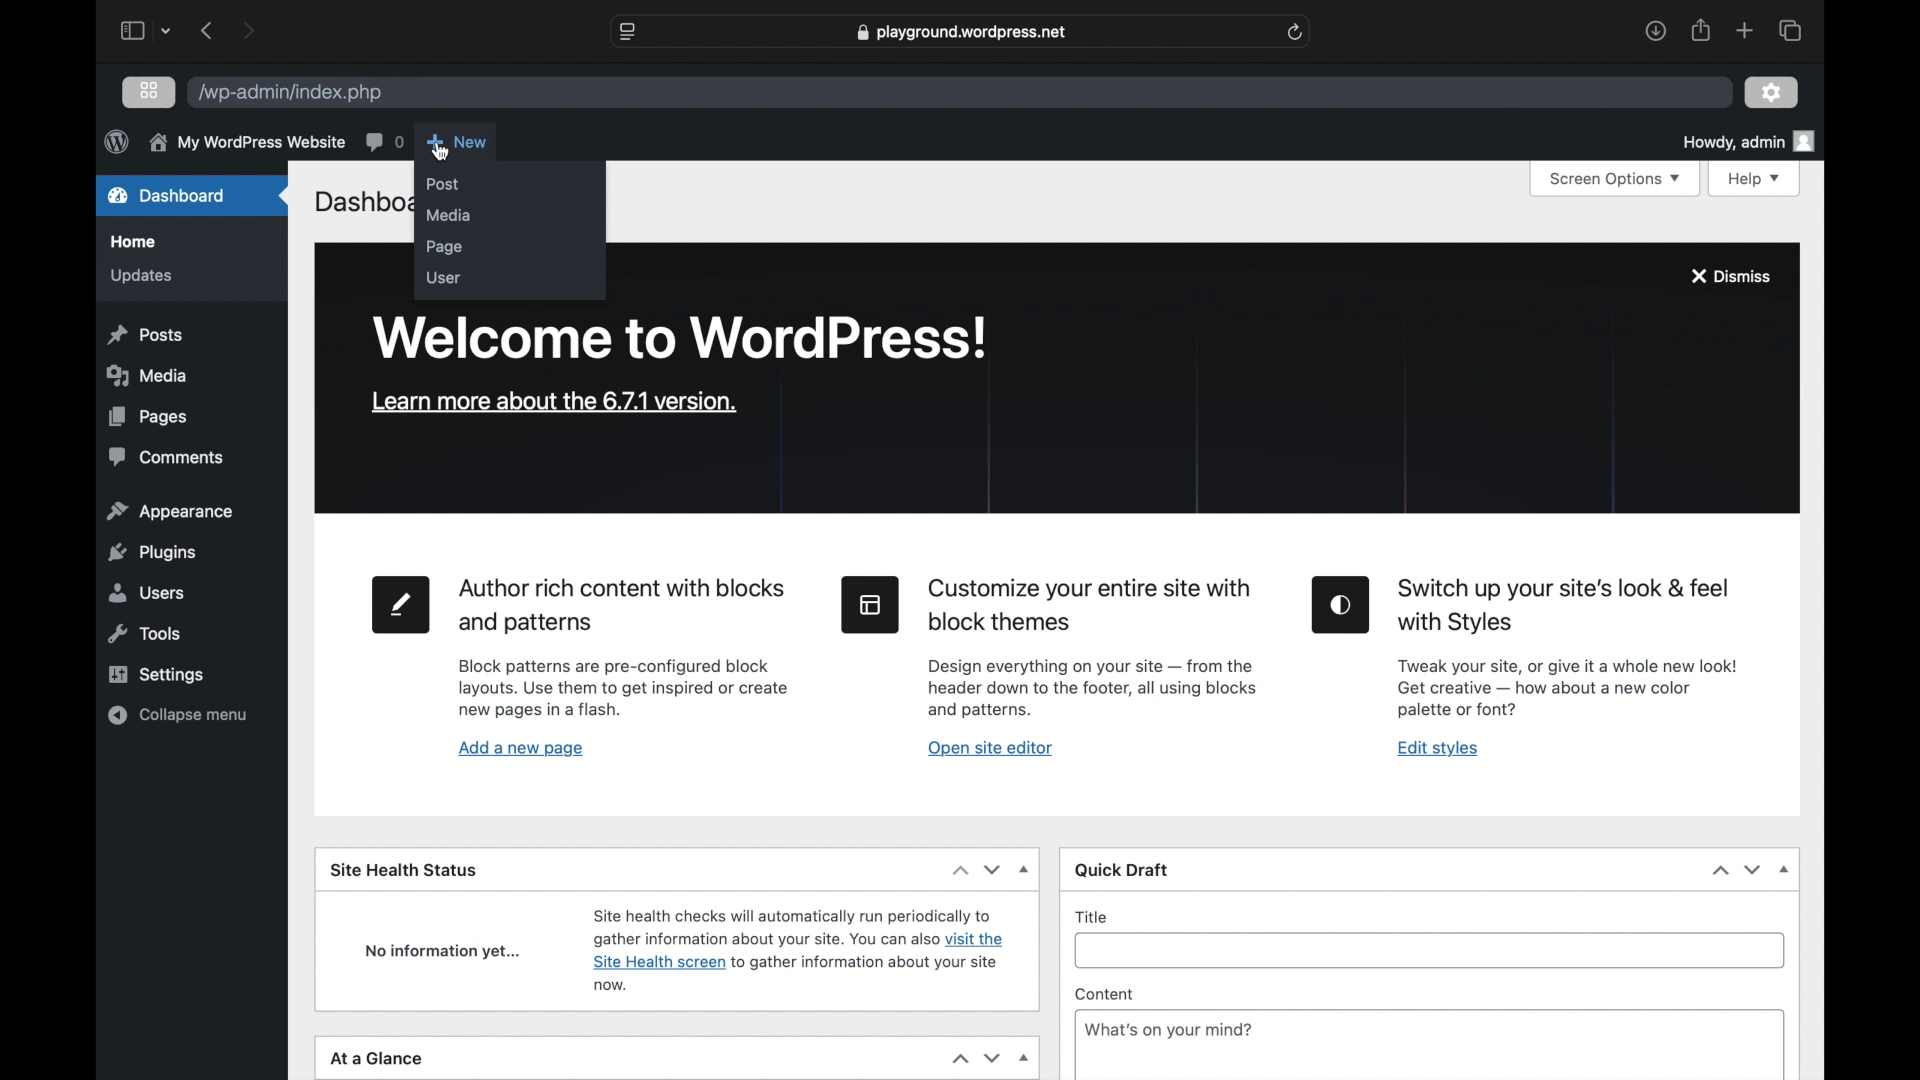  Describe the element at coordinates (401, 605) in the screenshot. I see `edit` at that location.